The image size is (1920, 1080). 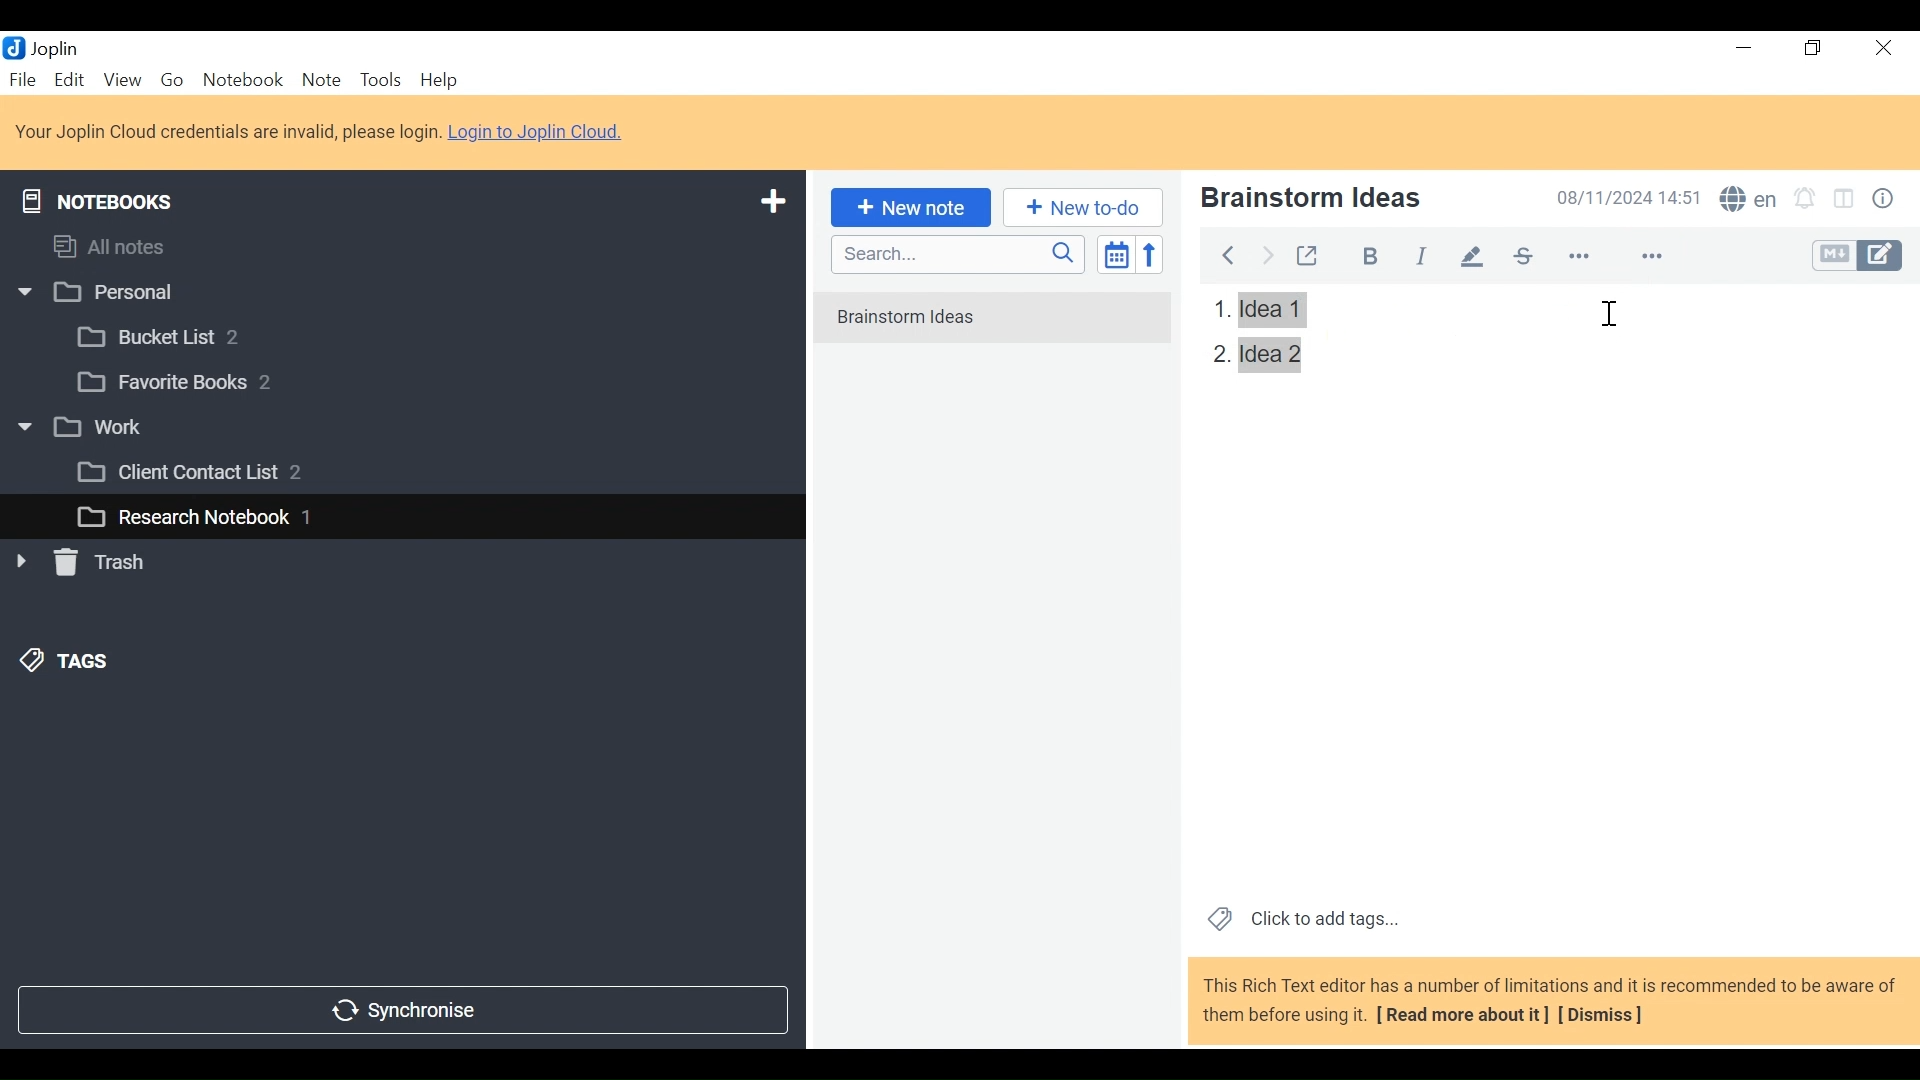 I want to click on [3 Bucket List 2, so click(x=197, y=335).